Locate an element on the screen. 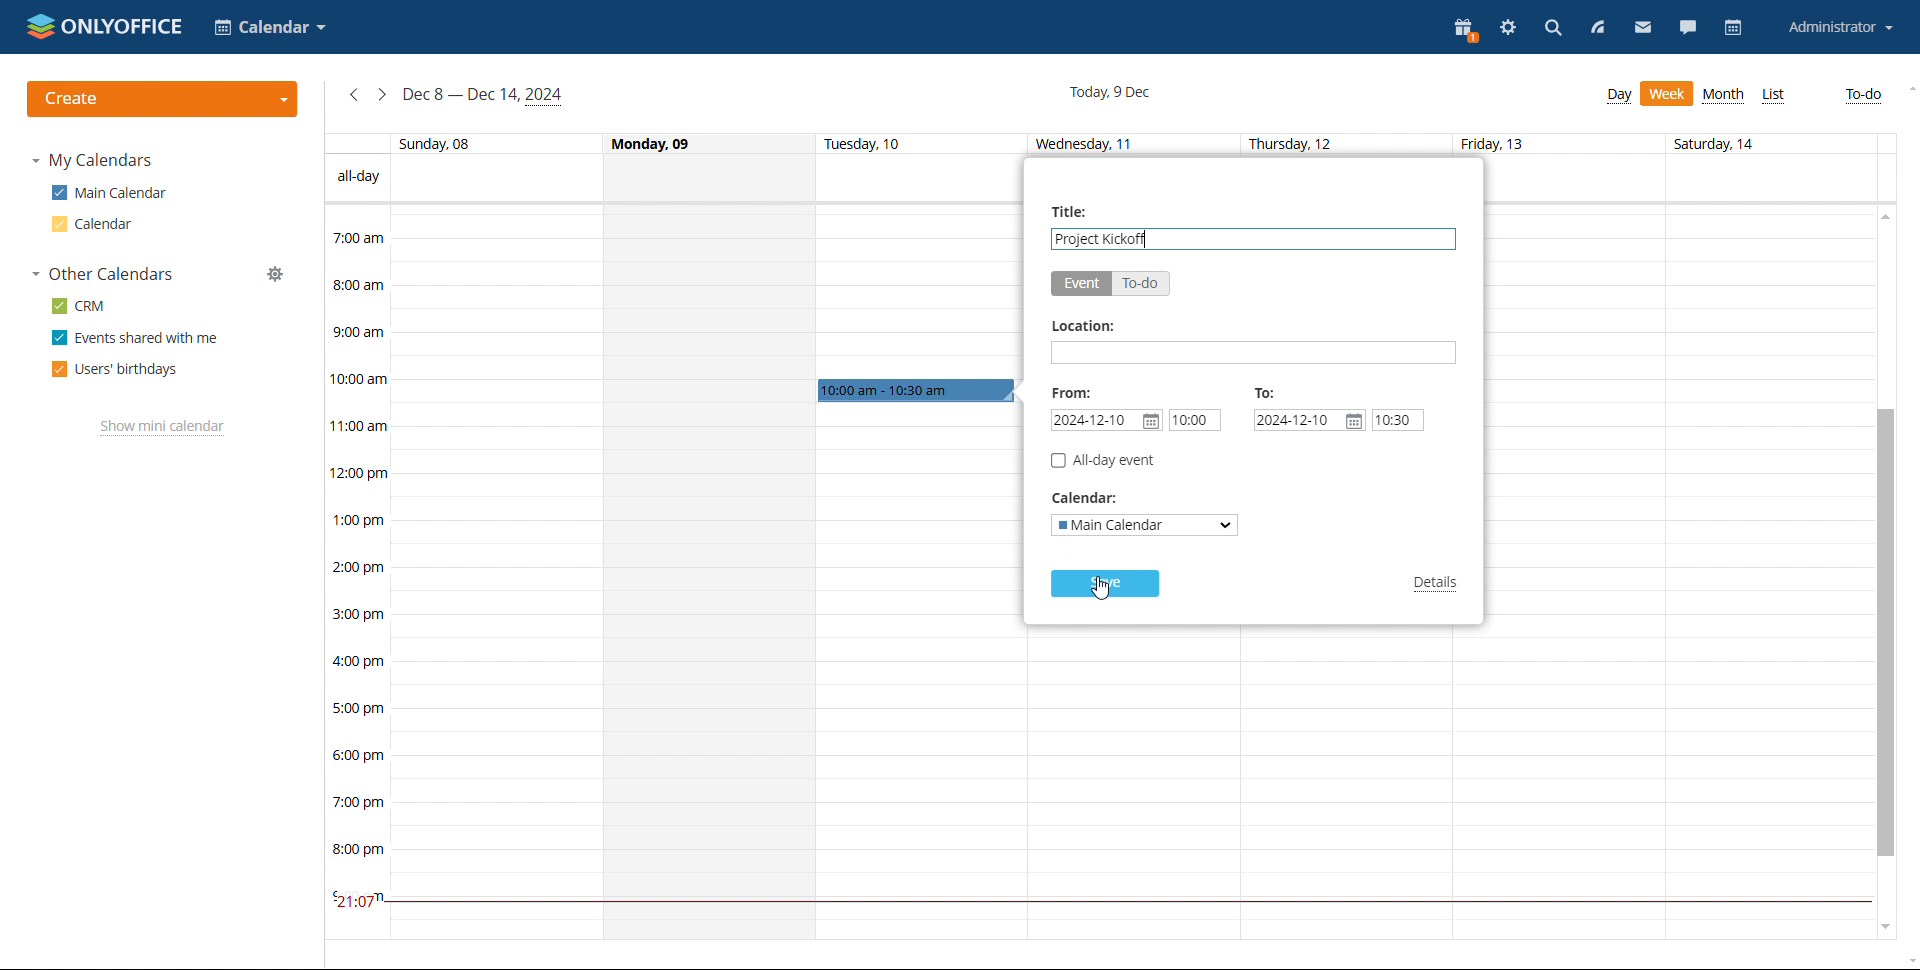 The height and width of the screenshot is (970, 1920). month view is located at coordinates (1726, 97).